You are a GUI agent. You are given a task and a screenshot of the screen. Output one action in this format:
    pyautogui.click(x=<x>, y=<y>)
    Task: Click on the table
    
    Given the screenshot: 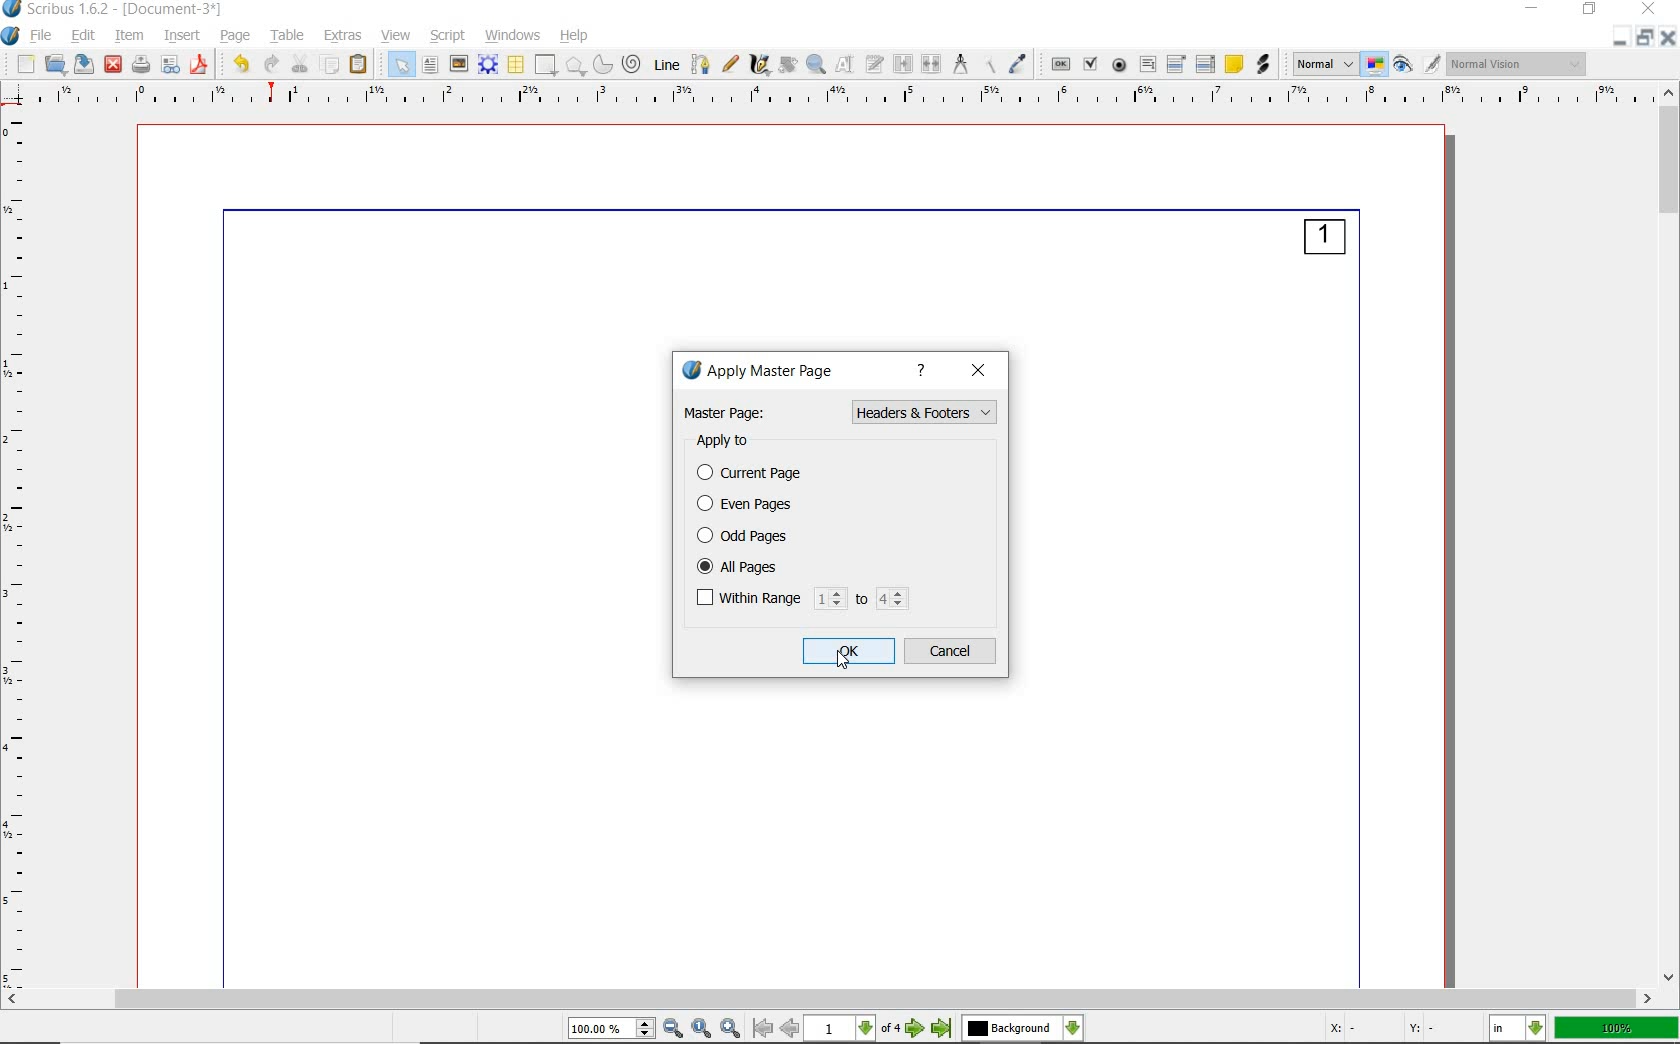 What is the action you would take?
    pyautogui.click(x=516, y=63)
    